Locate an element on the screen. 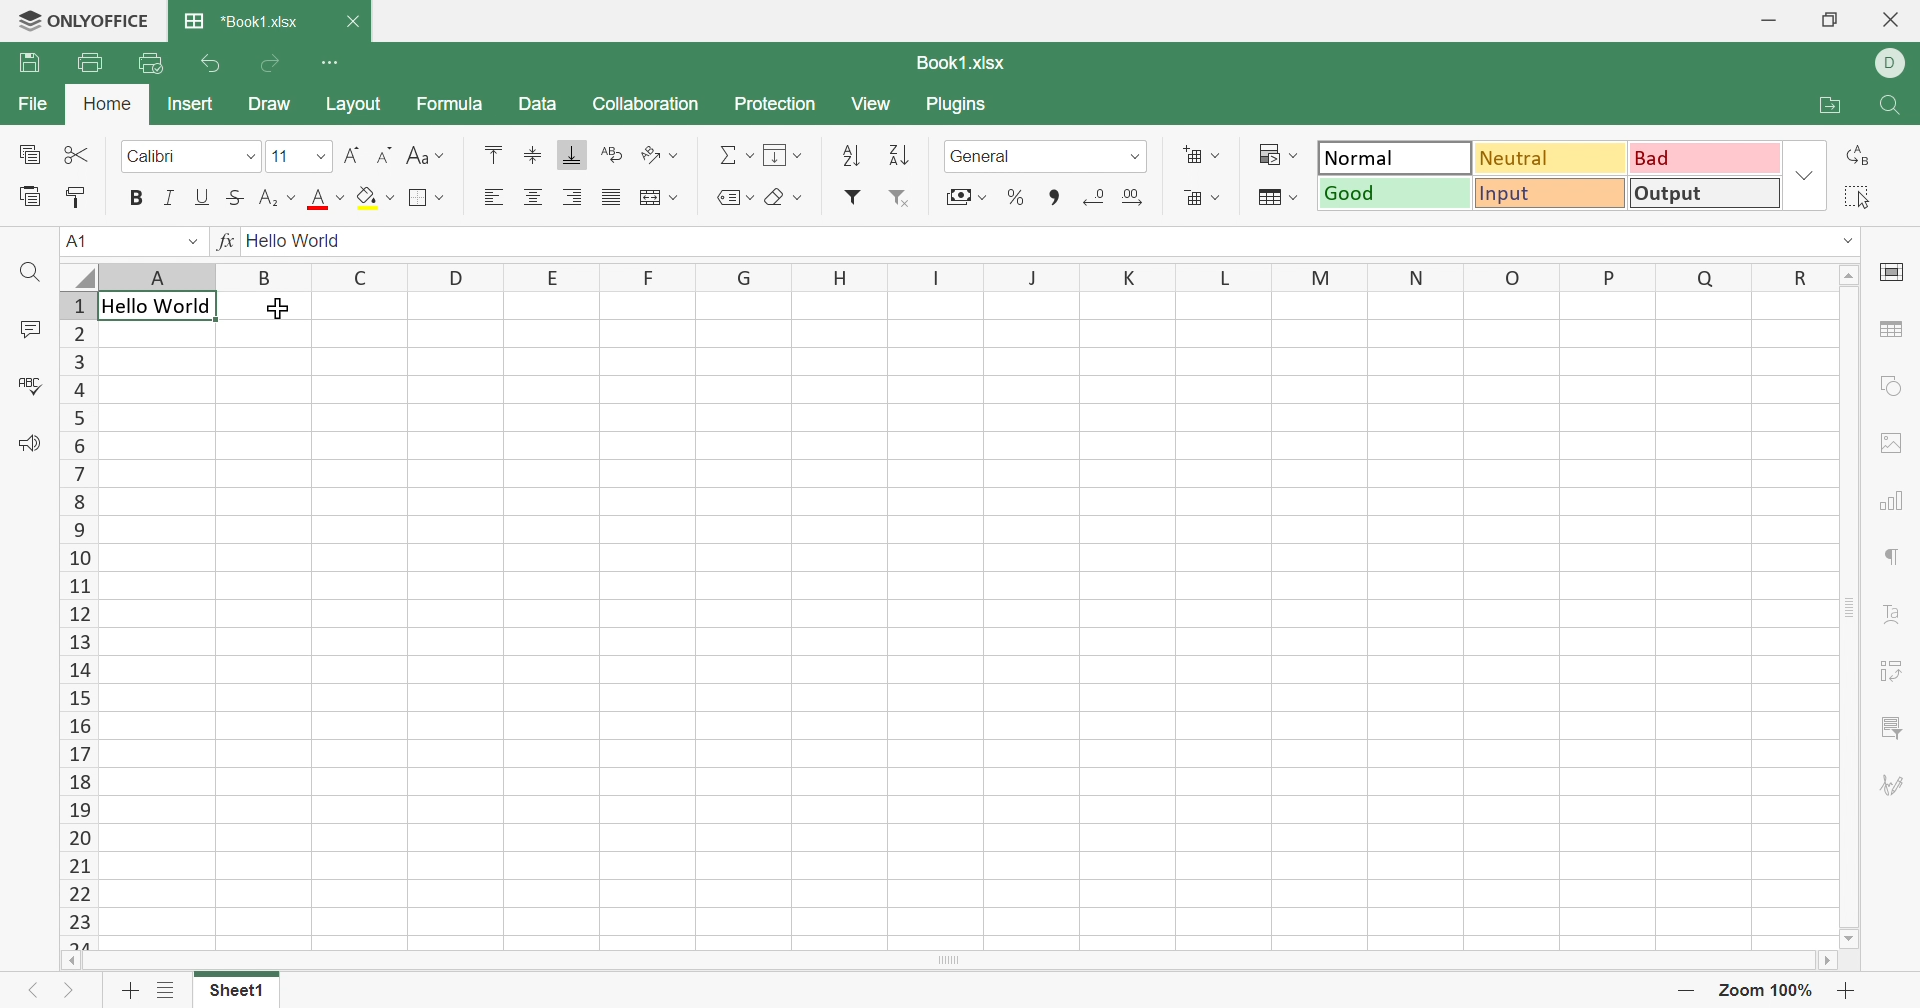 The width and height of the screenshot is (1920, 1008). File is located at coordinates (37, 102).